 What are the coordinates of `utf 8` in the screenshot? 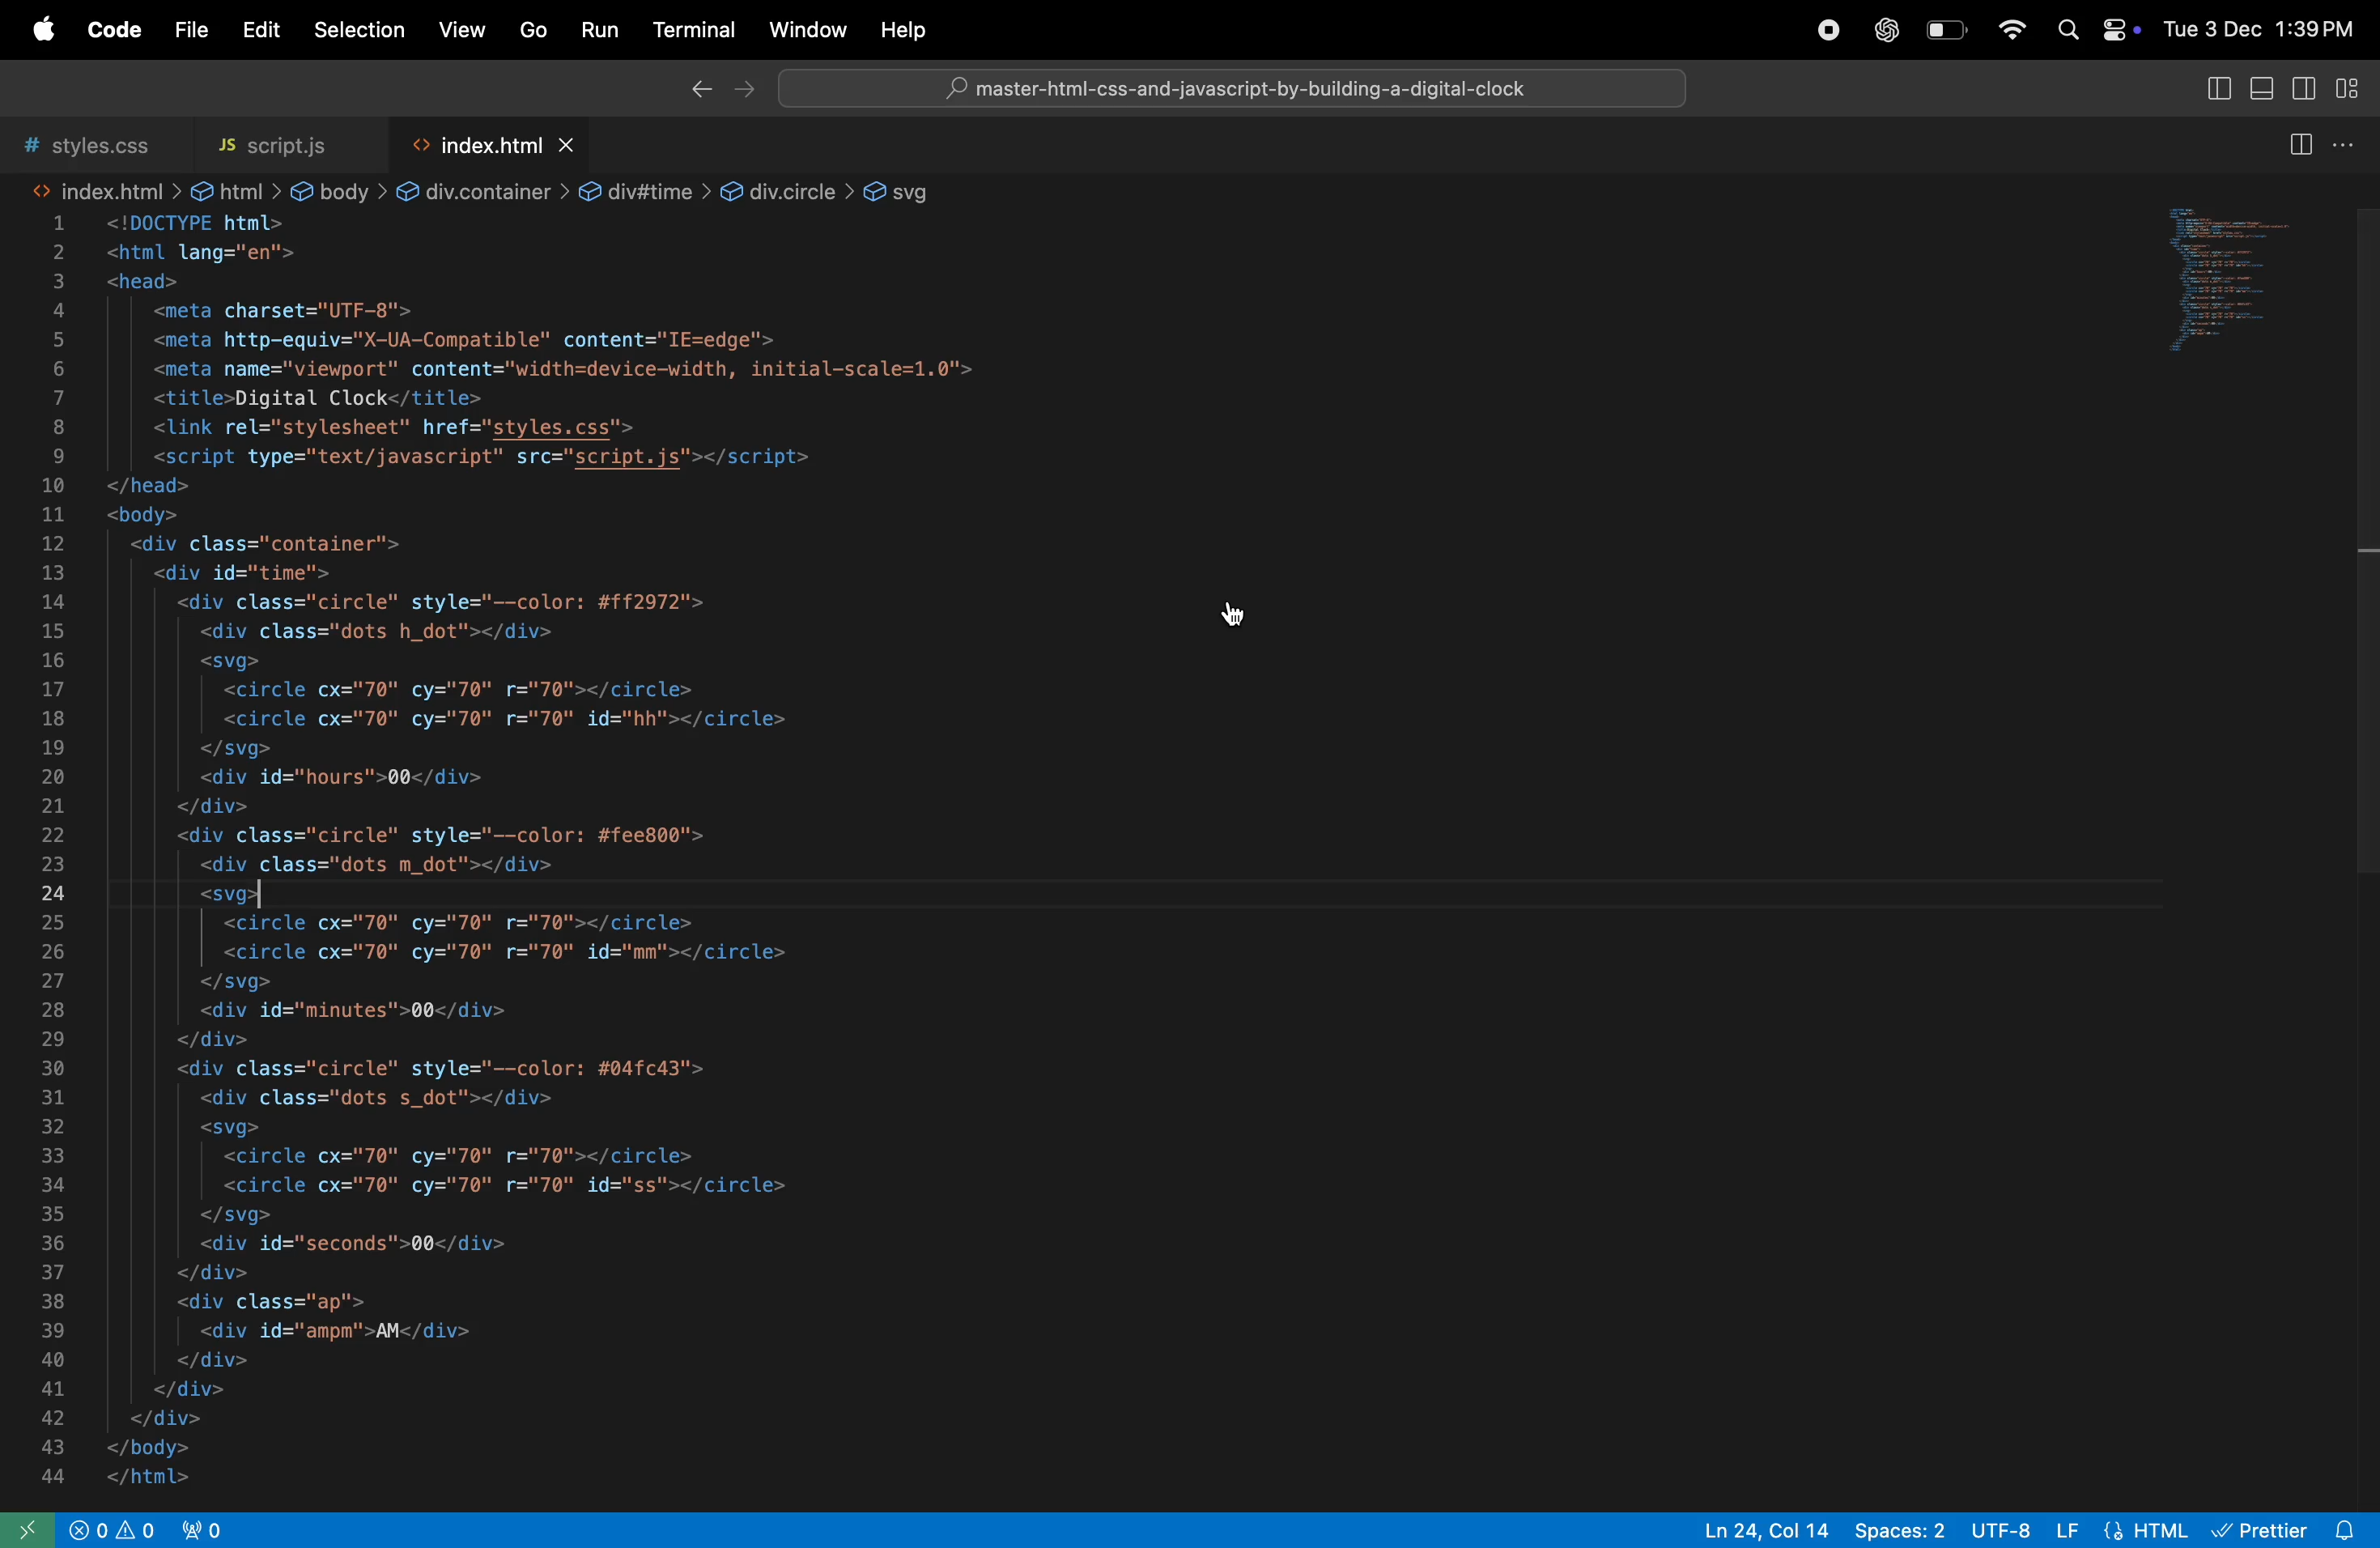 It's located at (2000, 1526).